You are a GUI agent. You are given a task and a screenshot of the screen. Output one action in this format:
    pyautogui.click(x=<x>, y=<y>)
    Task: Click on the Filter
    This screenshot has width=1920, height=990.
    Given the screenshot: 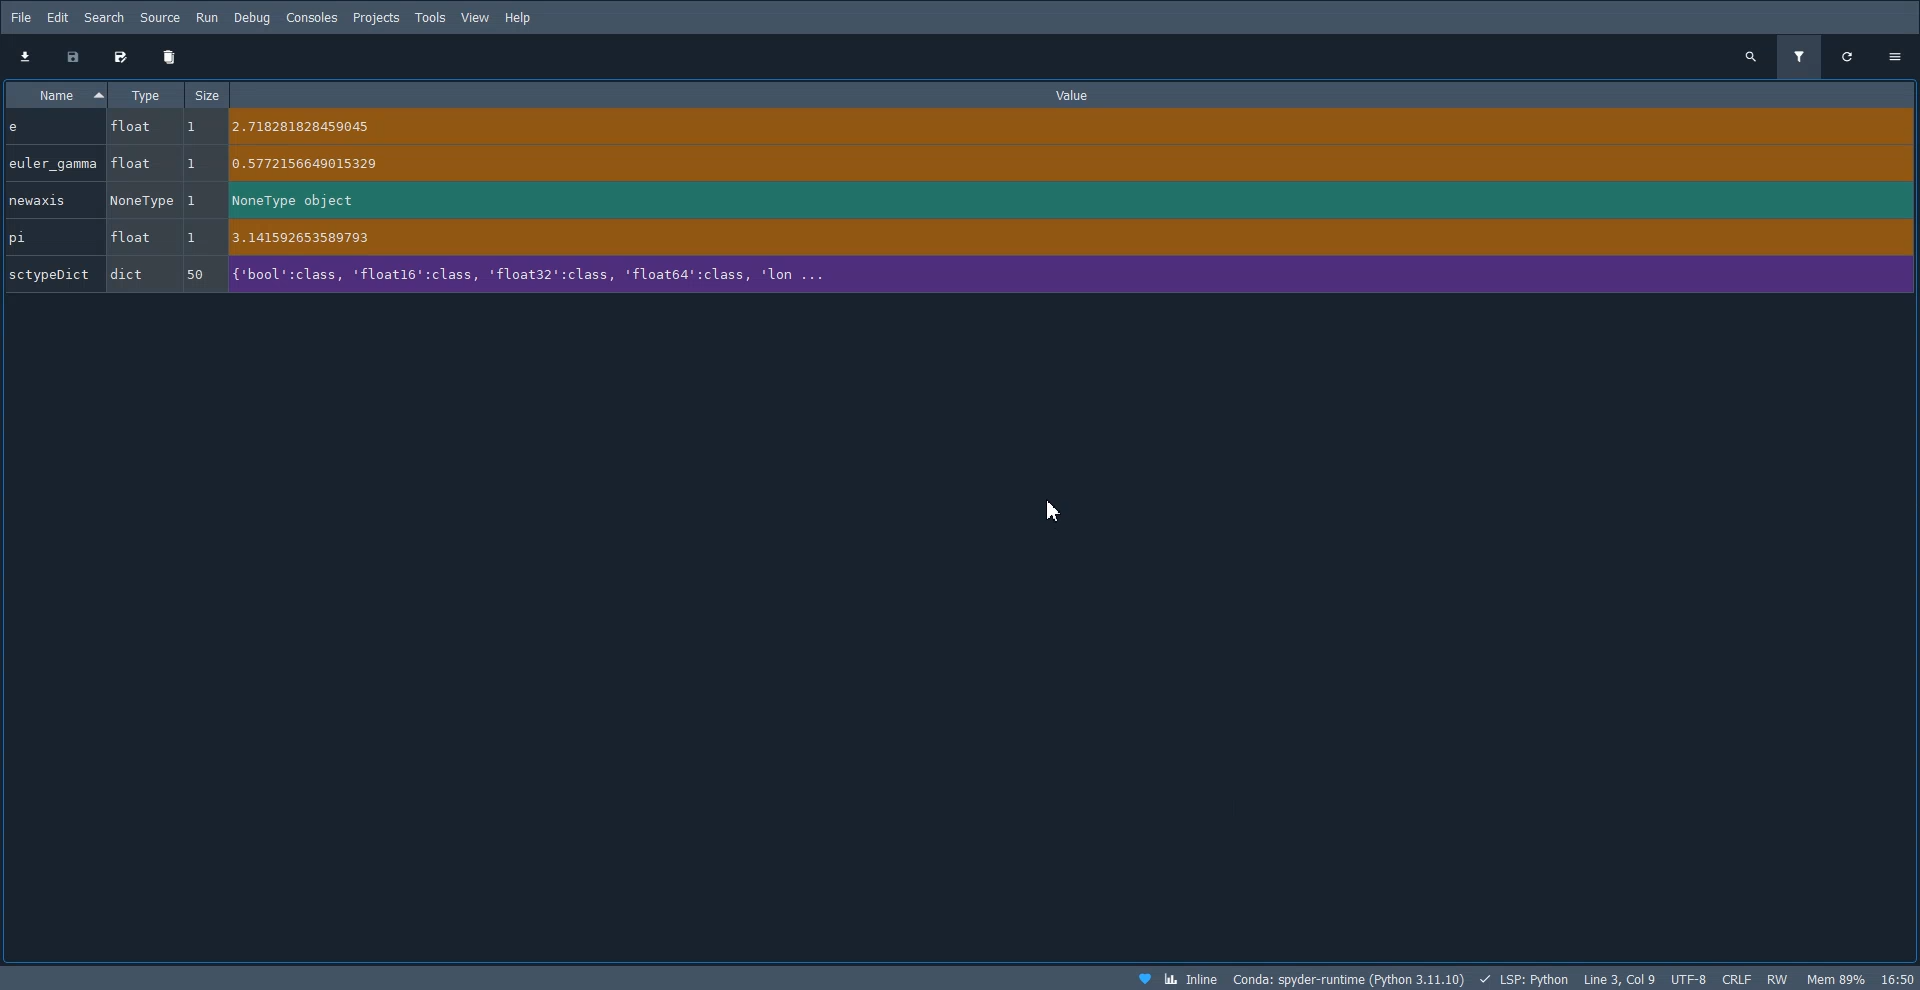 What is the action you would take?
    pyautogui.click(x=1801, y=55)
    